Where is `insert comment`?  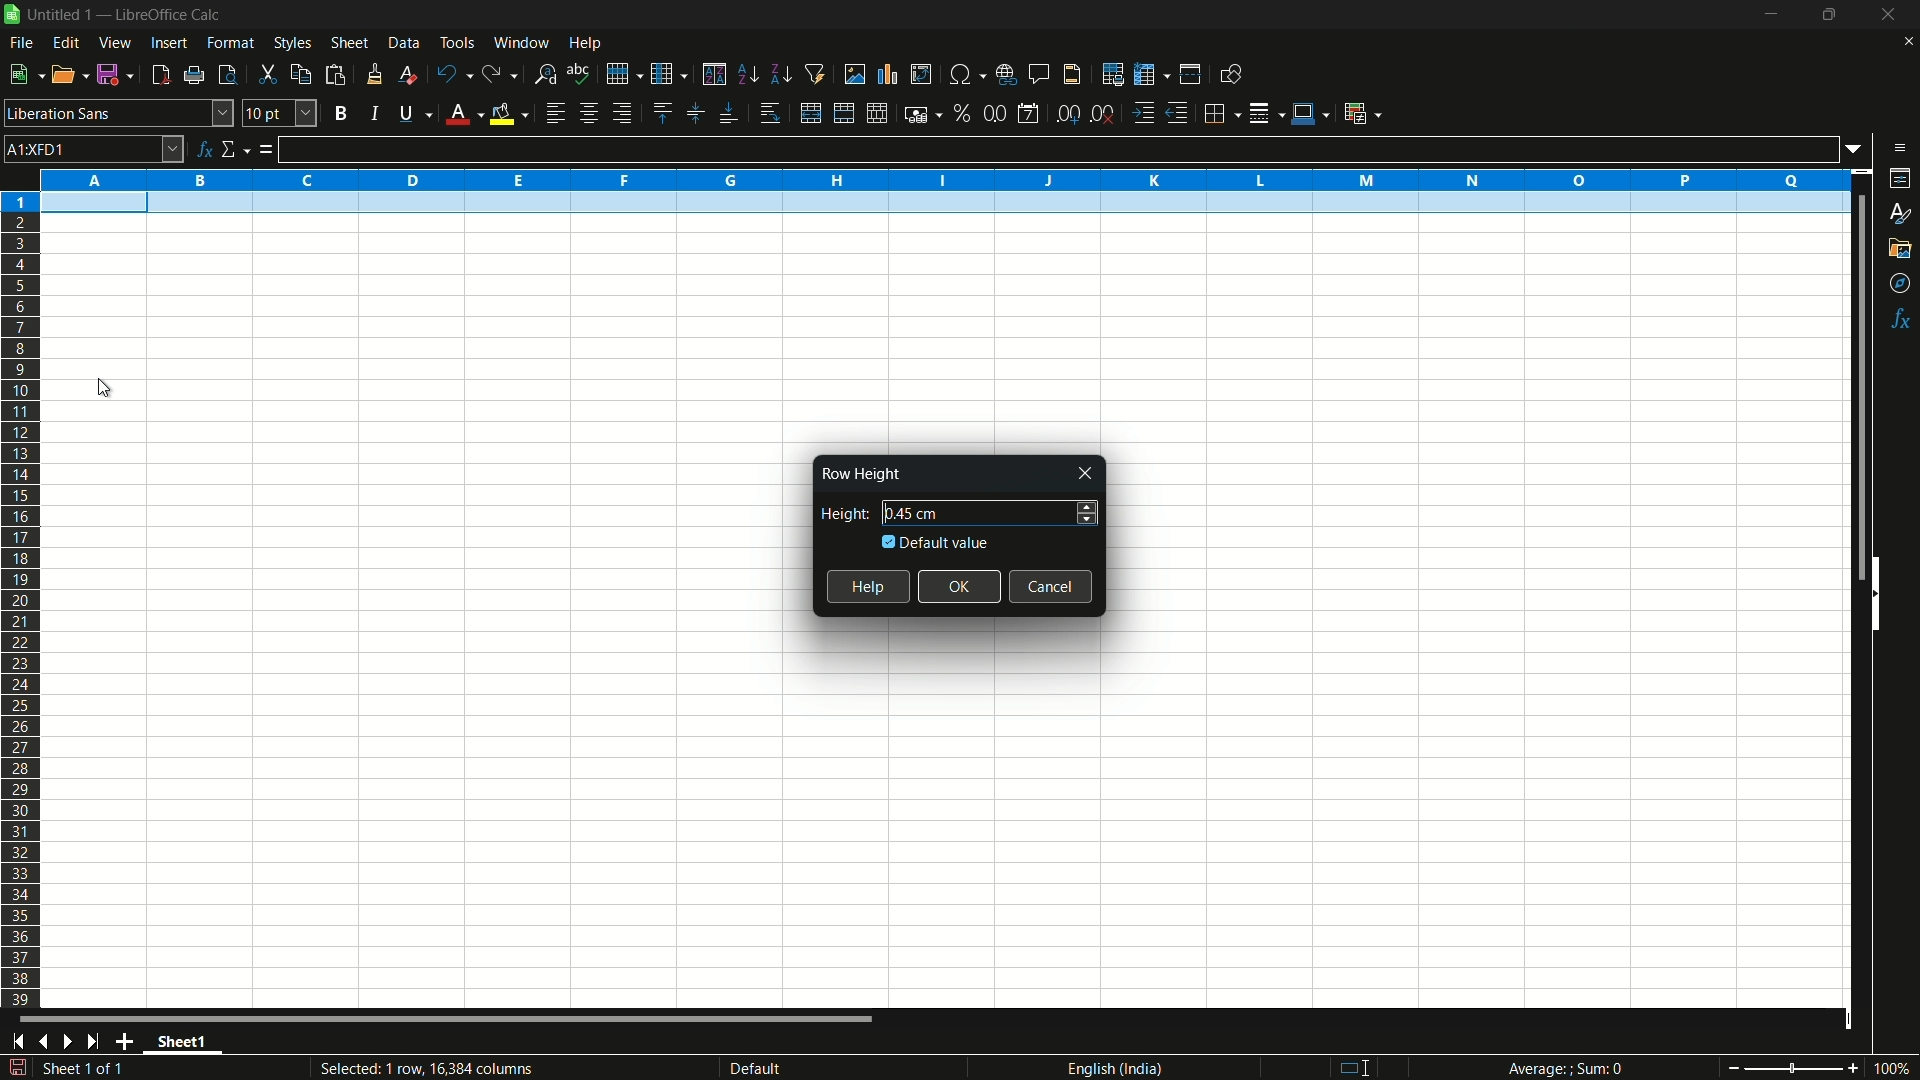
insert comment is located at coordinates (1040, 74).